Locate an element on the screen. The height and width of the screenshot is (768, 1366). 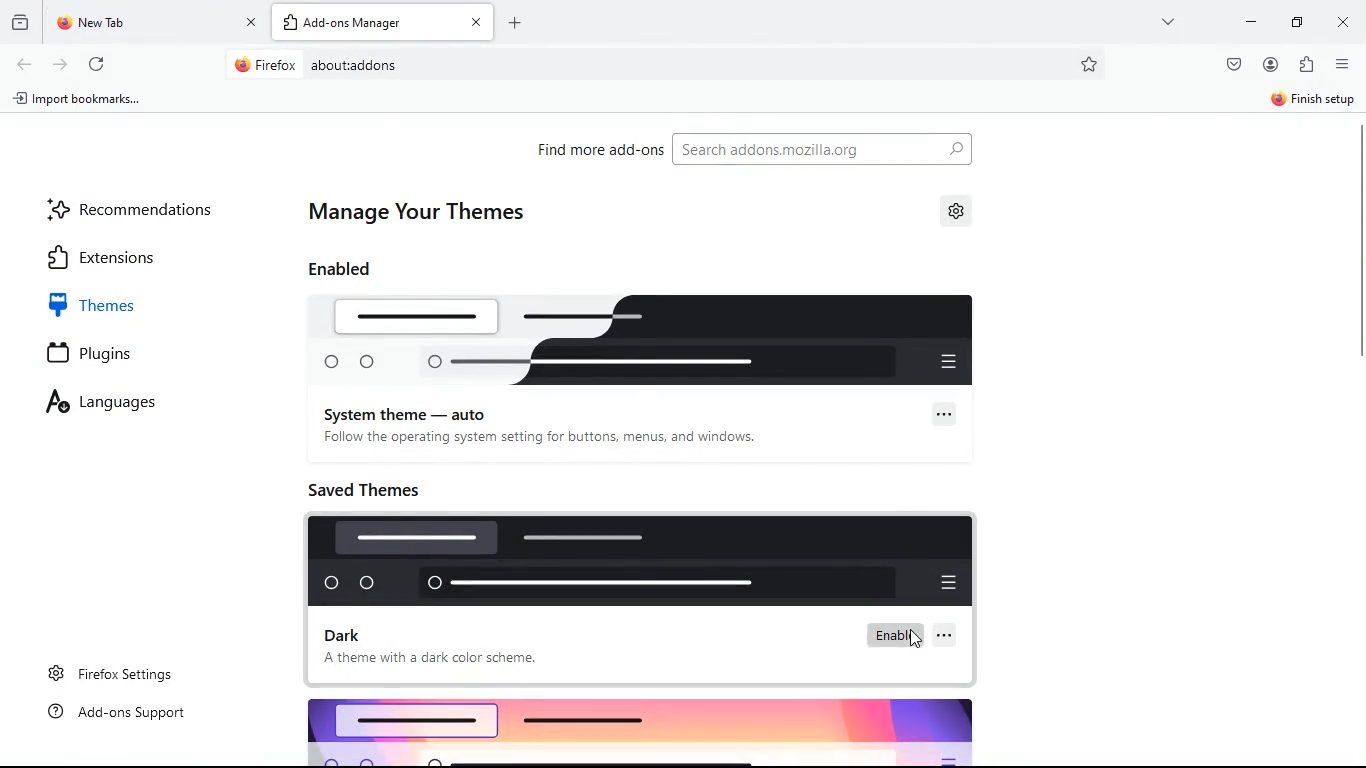
add-on tab is located at coordinates (369, 23).